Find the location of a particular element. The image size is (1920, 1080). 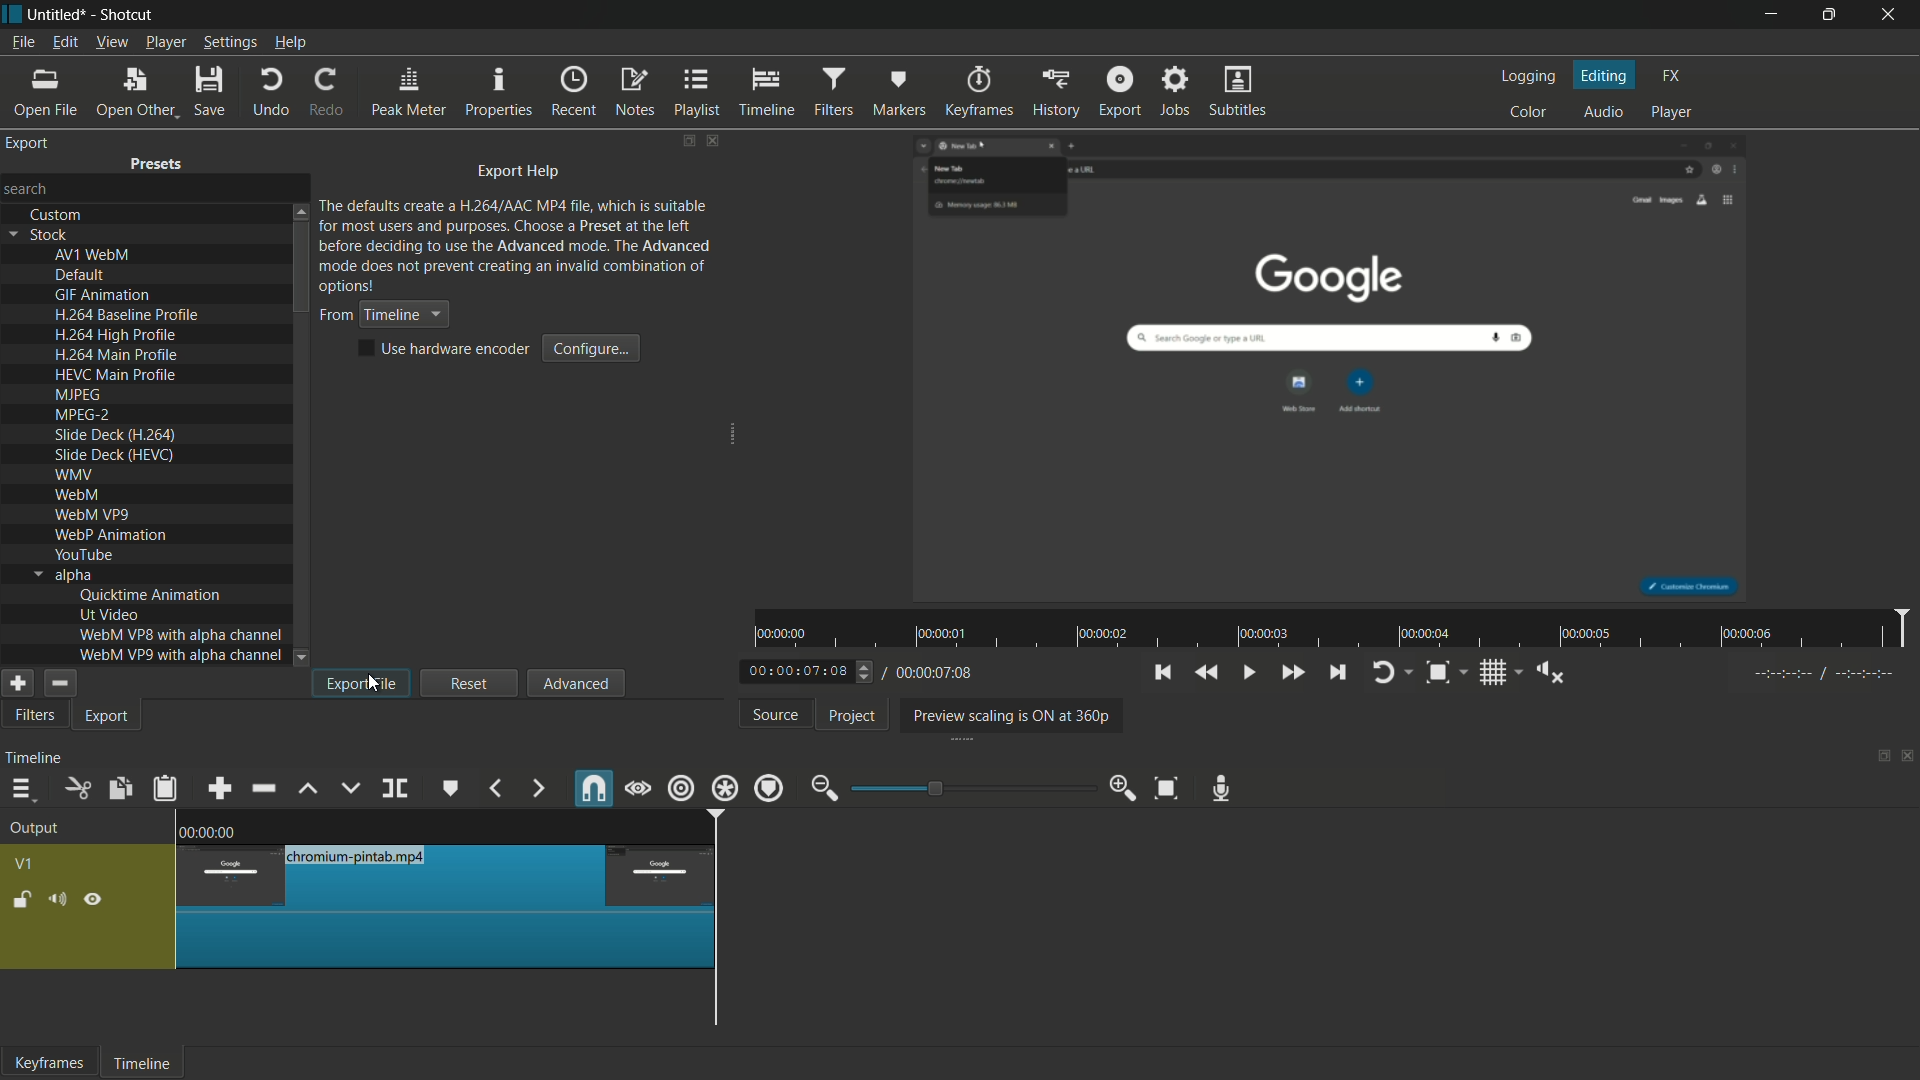

lock is located at coordinates (22, 902).